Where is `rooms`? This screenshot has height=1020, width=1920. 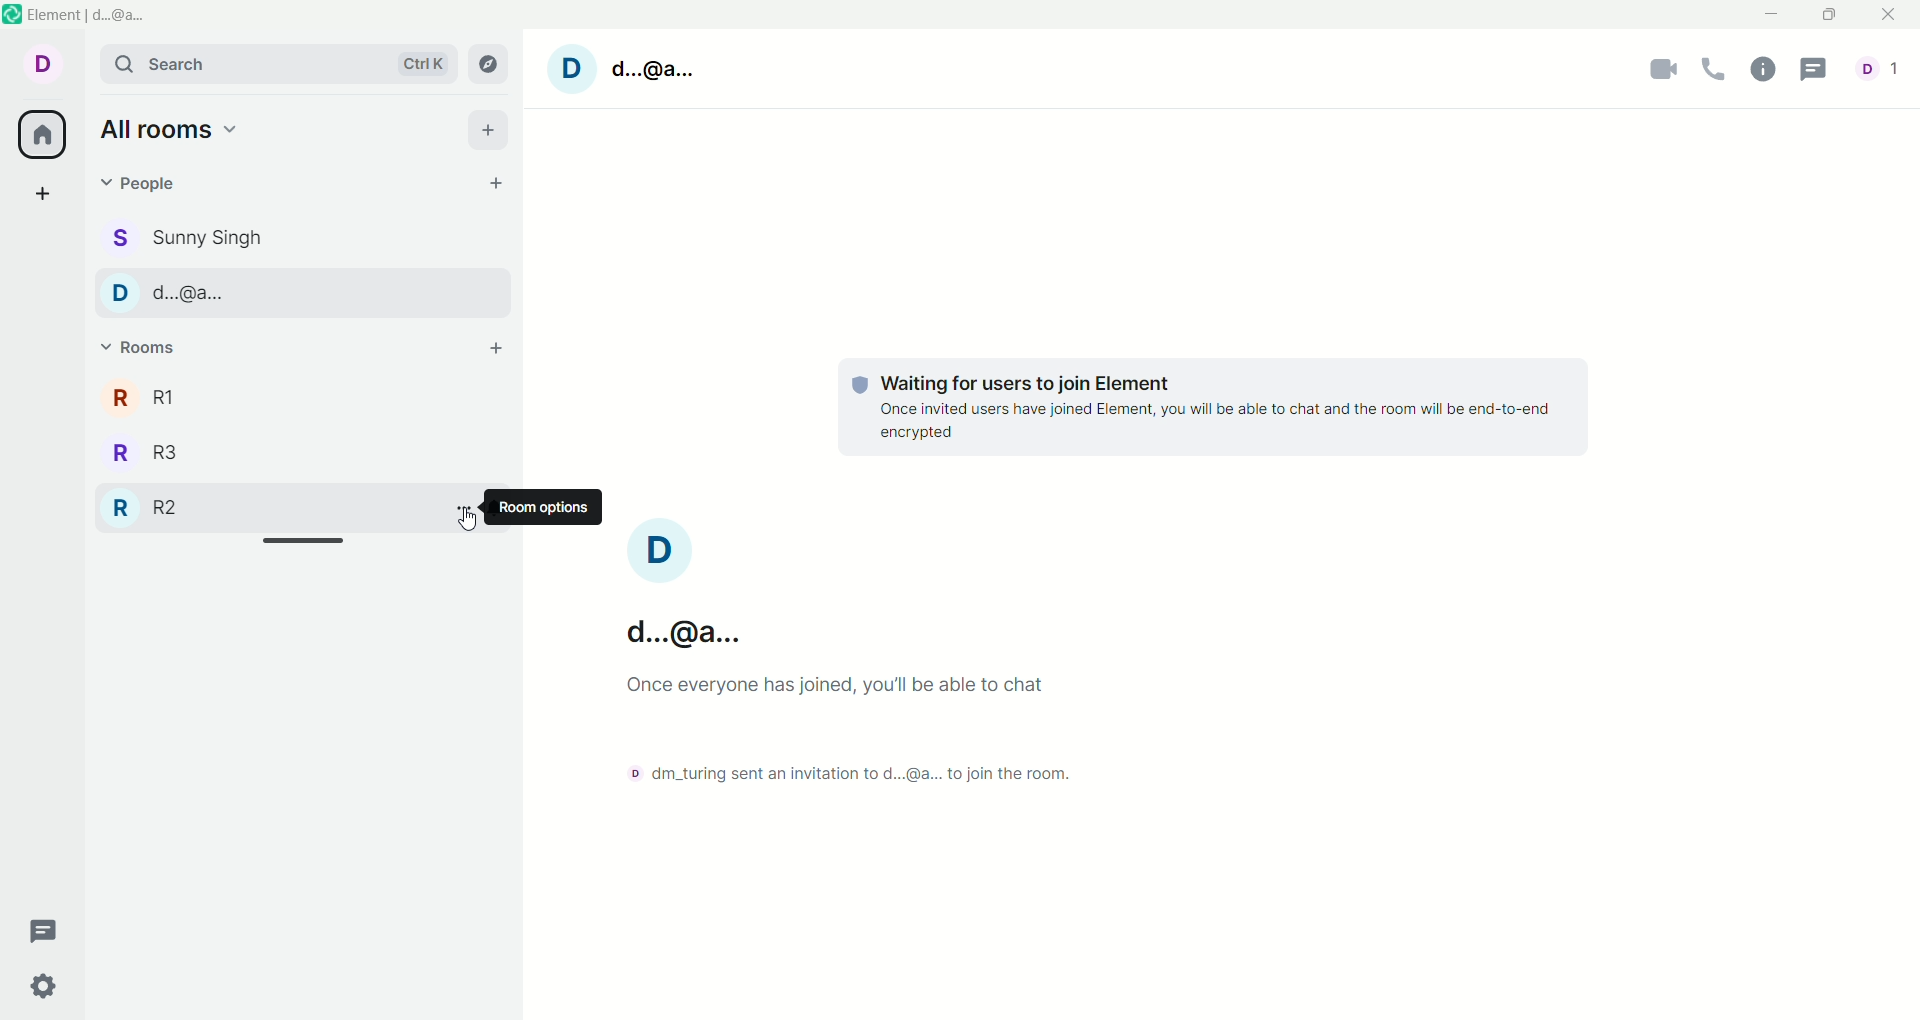
rooms is located at coordinates (146, 350).